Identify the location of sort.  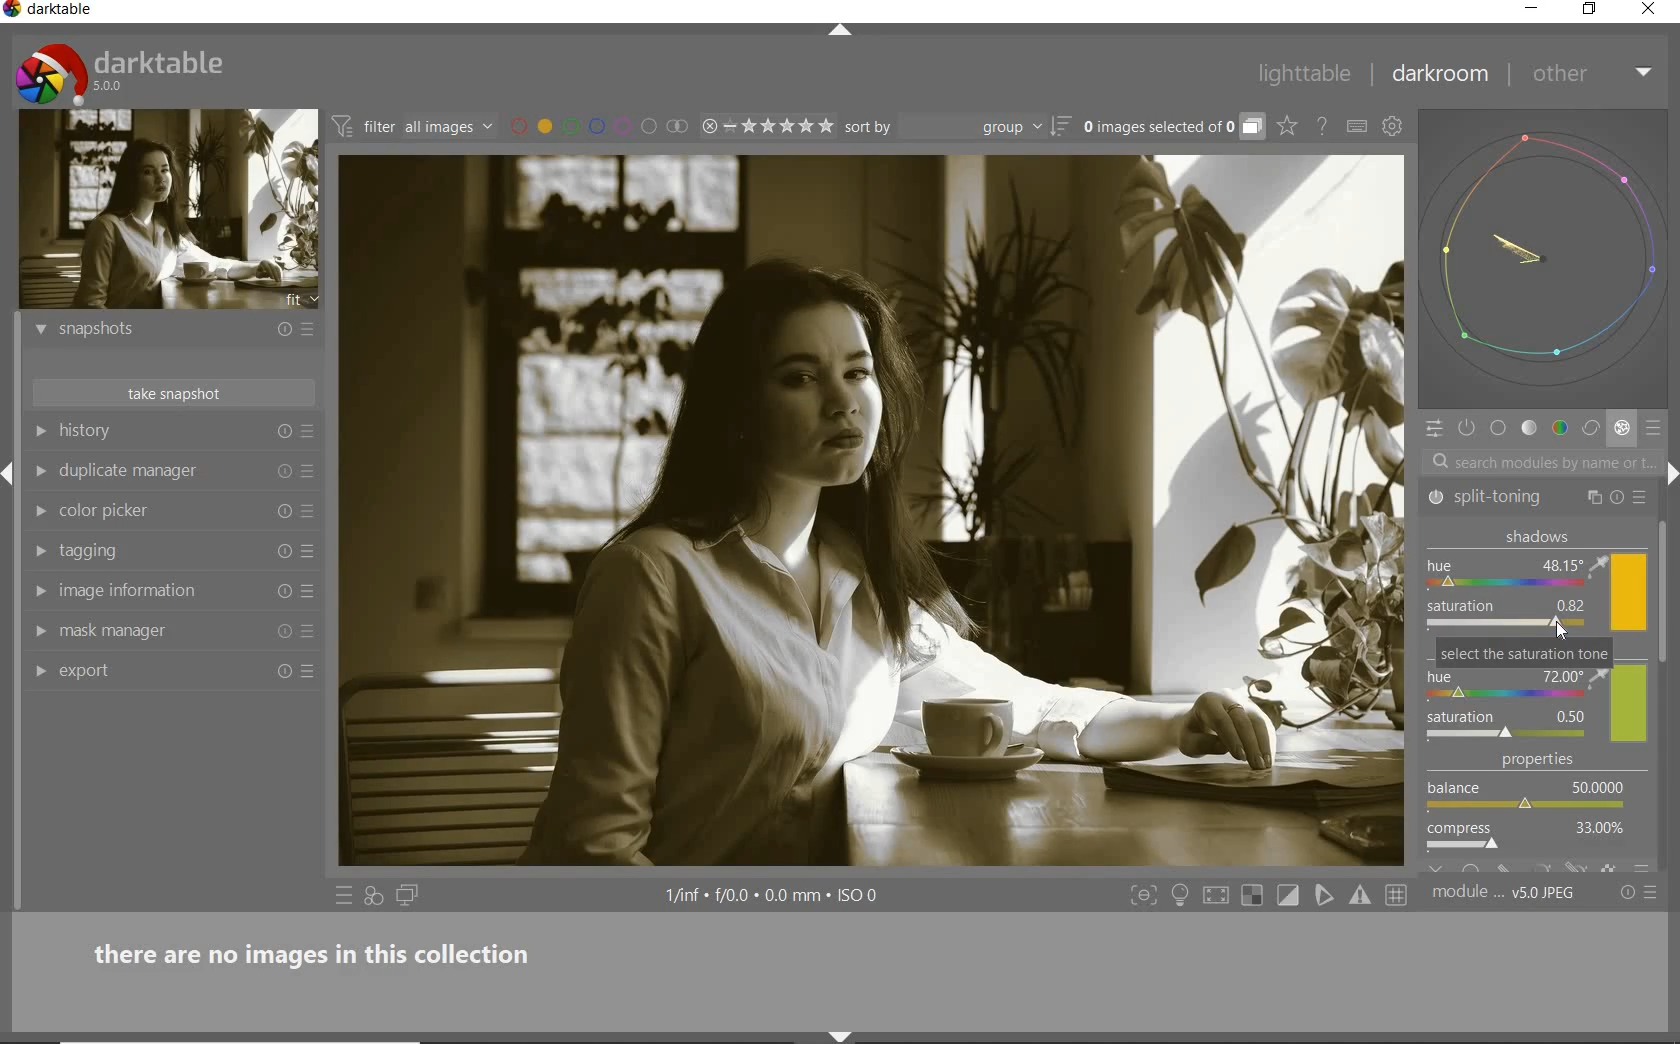
(956, 127).